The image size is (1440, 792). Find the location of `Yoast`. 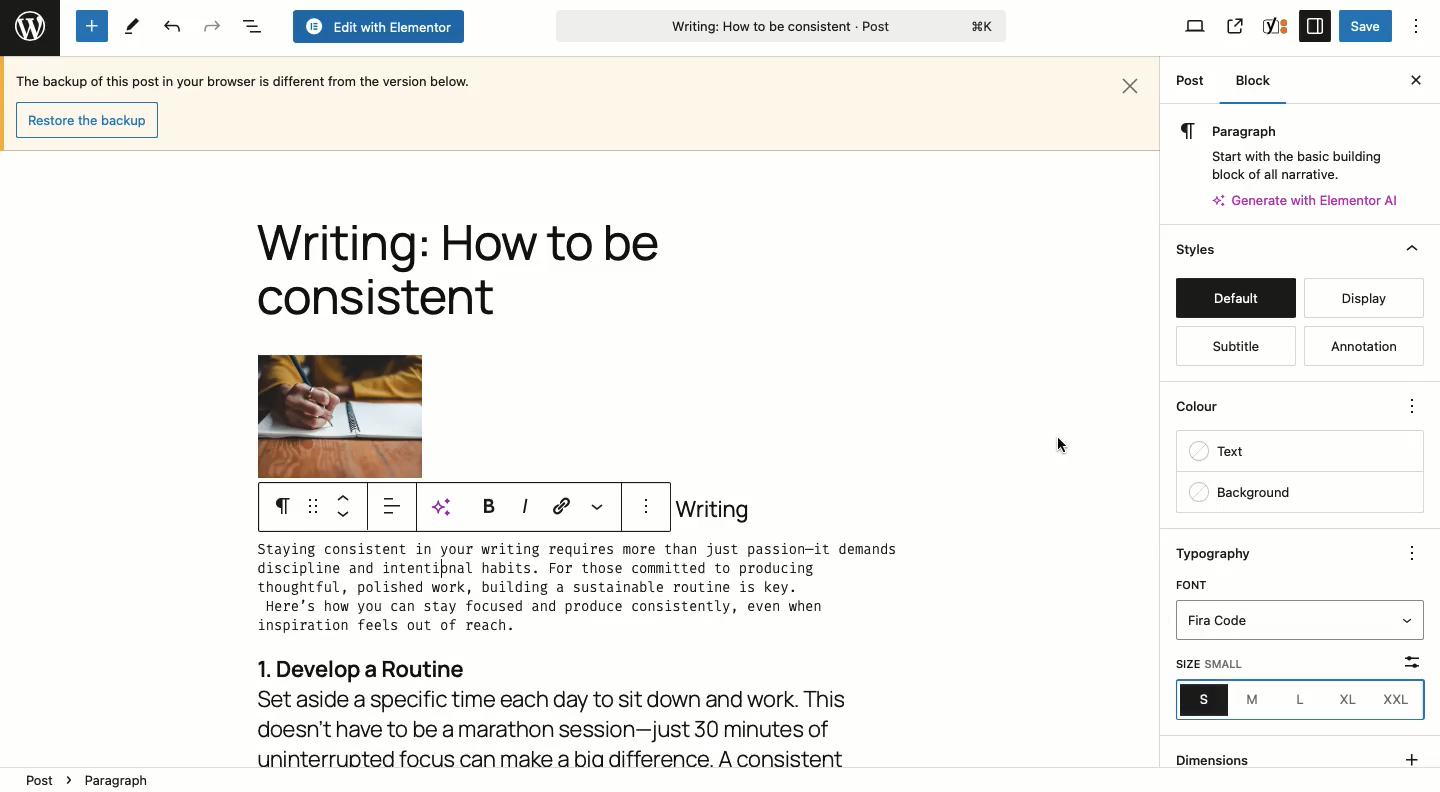

Yoast is located at coordinates (1276, 25).